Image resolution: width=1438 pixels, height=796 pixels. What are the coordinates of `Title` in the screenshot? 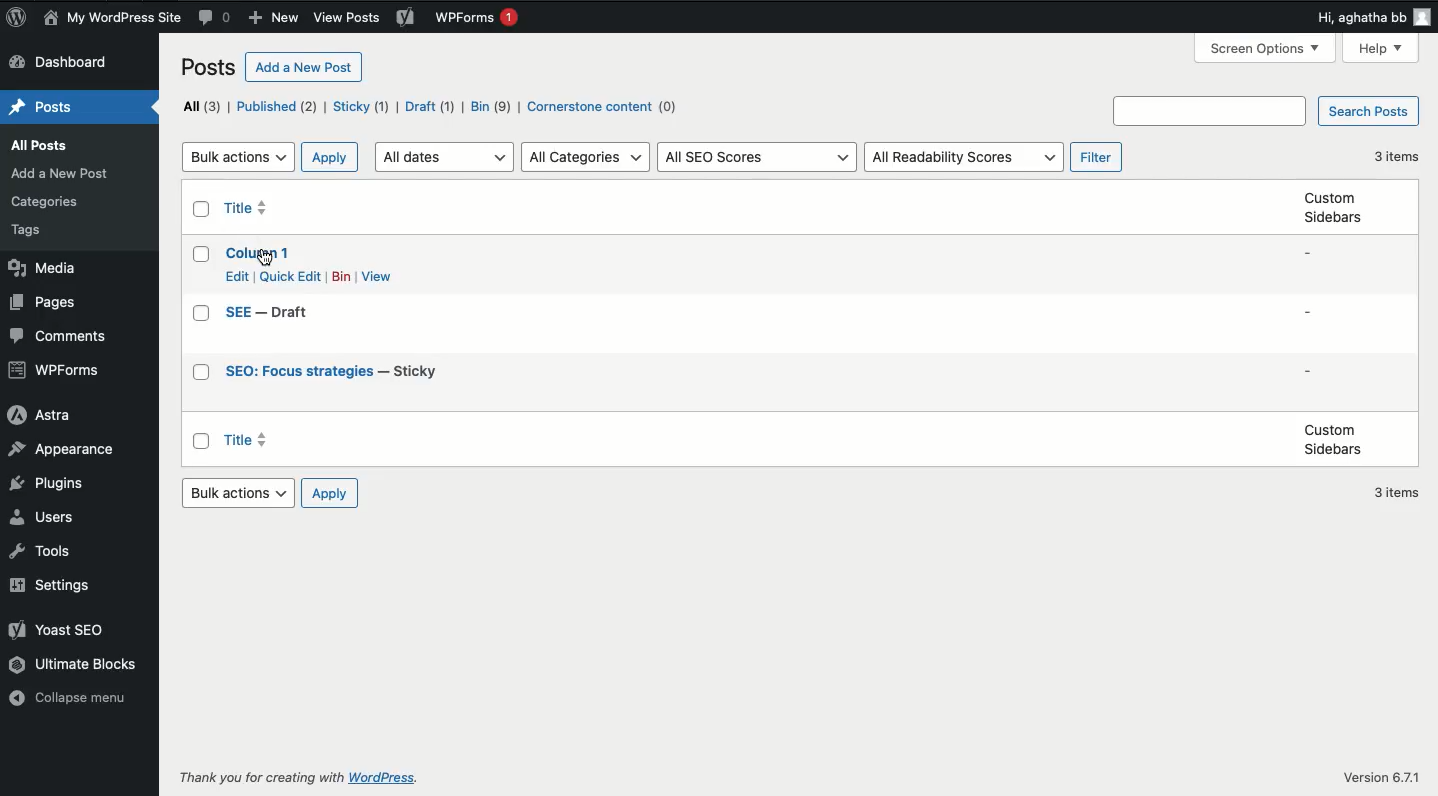 It's located at (263, 441).